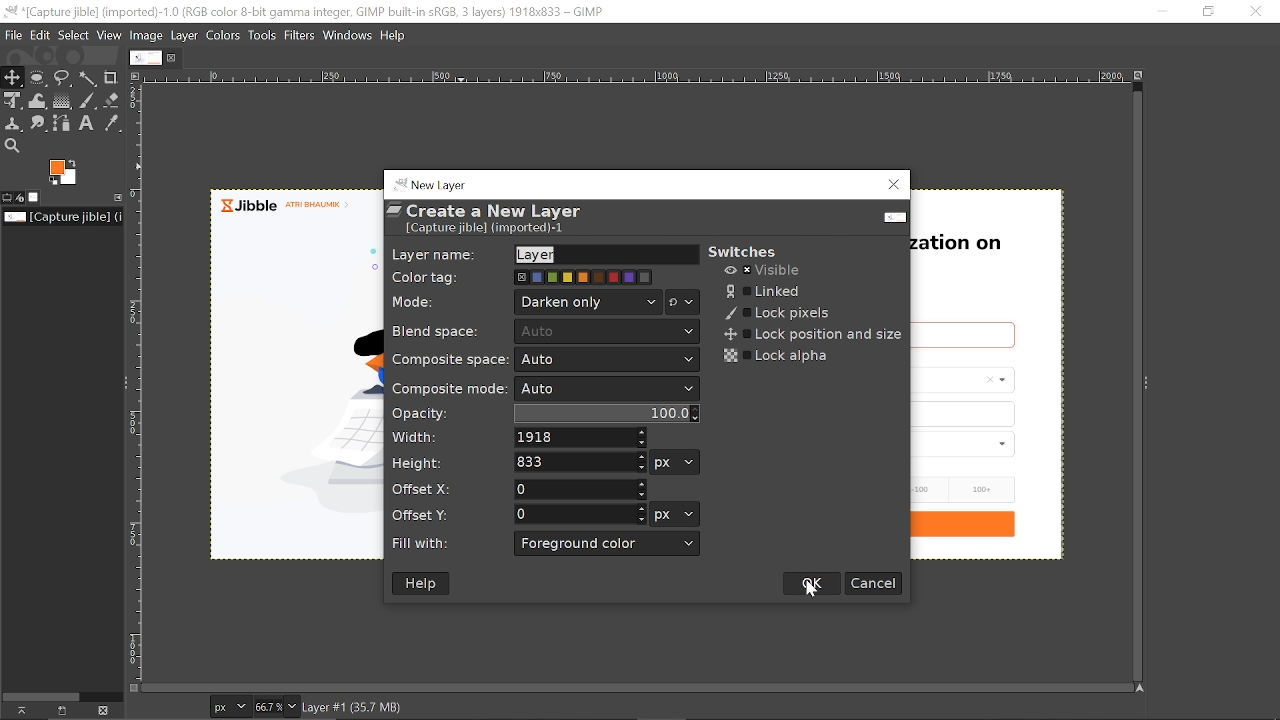  I want to click on close, so click(105, 709).